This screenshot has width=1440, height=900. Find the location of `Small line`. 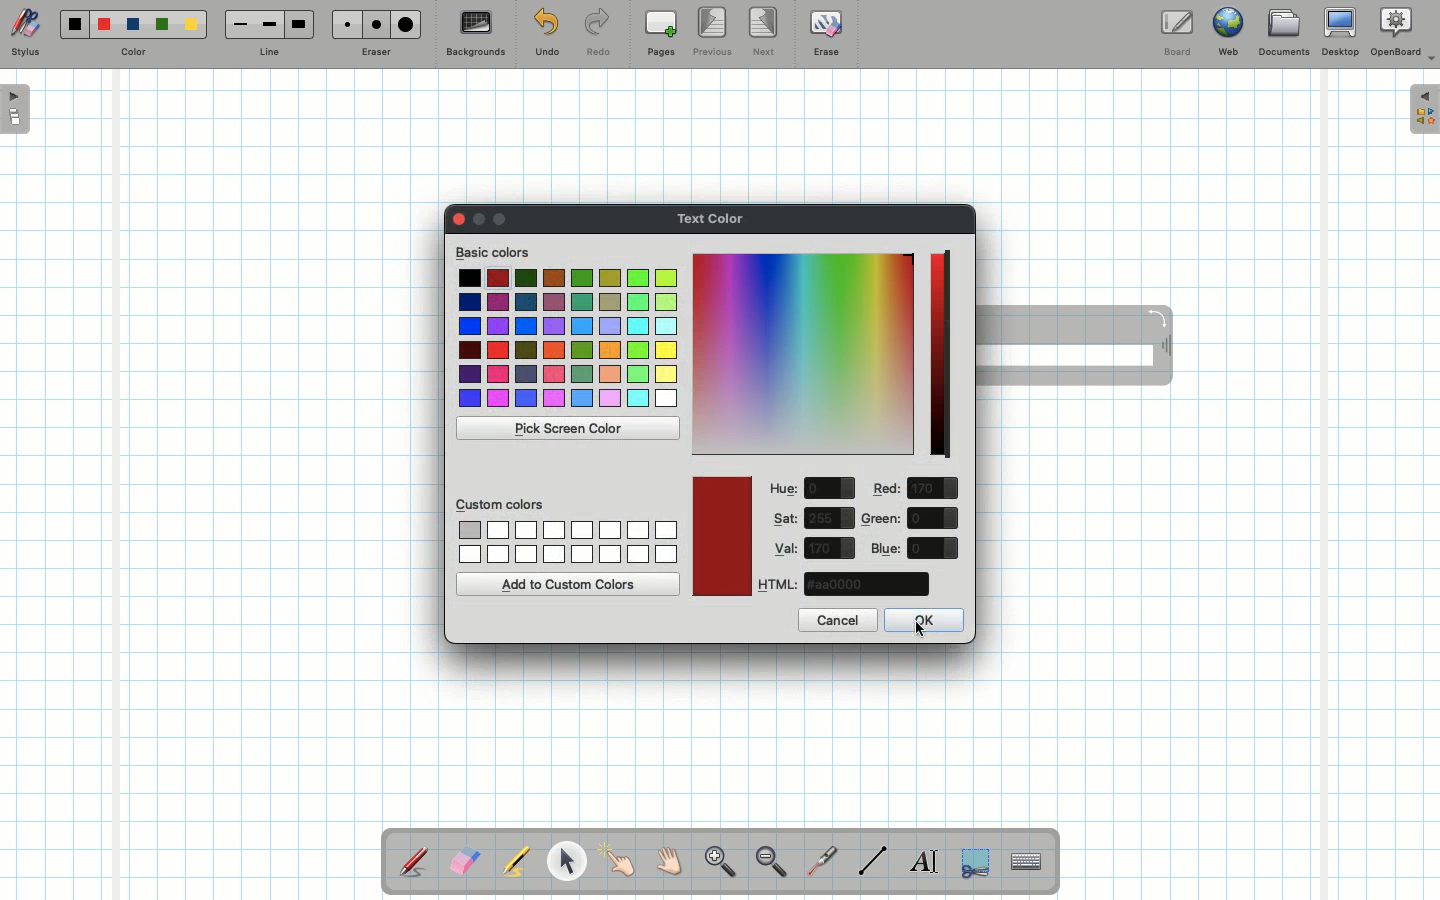

Small line is located at coordinates (237, 25).